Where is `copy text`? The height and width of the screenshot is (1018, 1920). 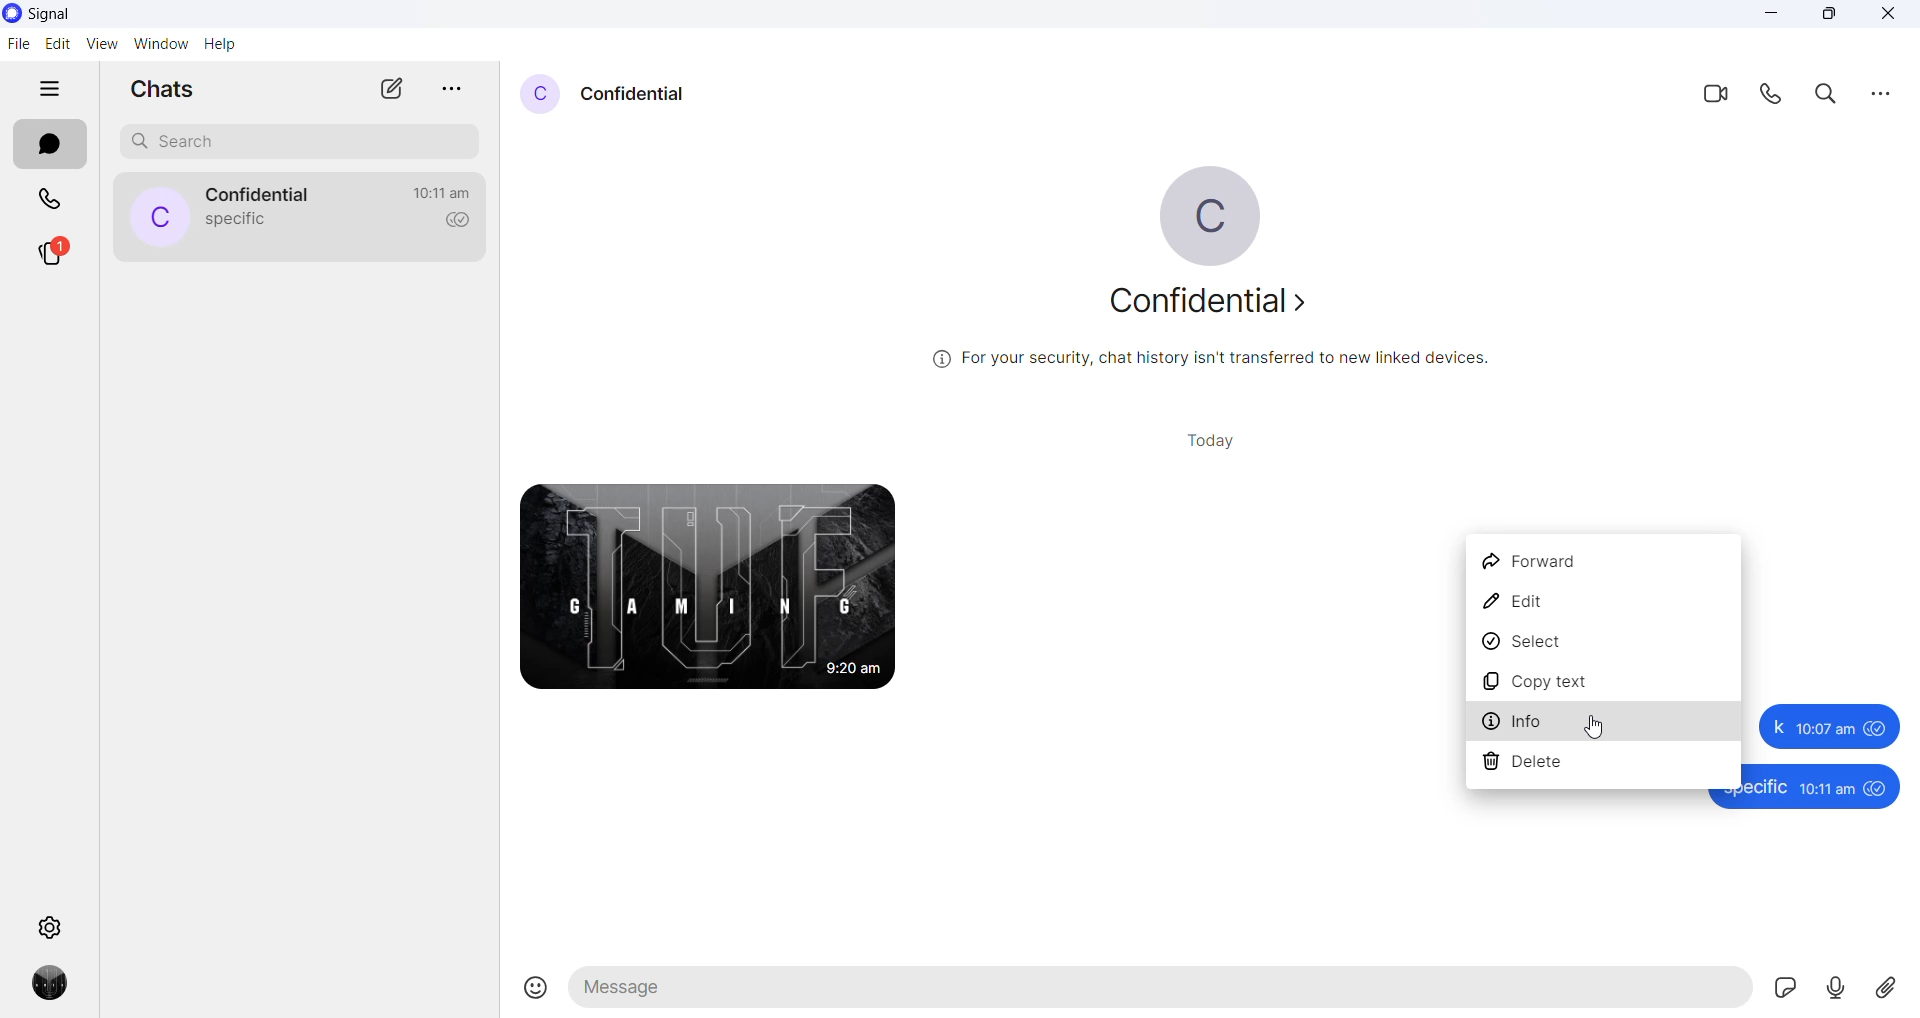
copy text is located at coordinates (1603, 686).